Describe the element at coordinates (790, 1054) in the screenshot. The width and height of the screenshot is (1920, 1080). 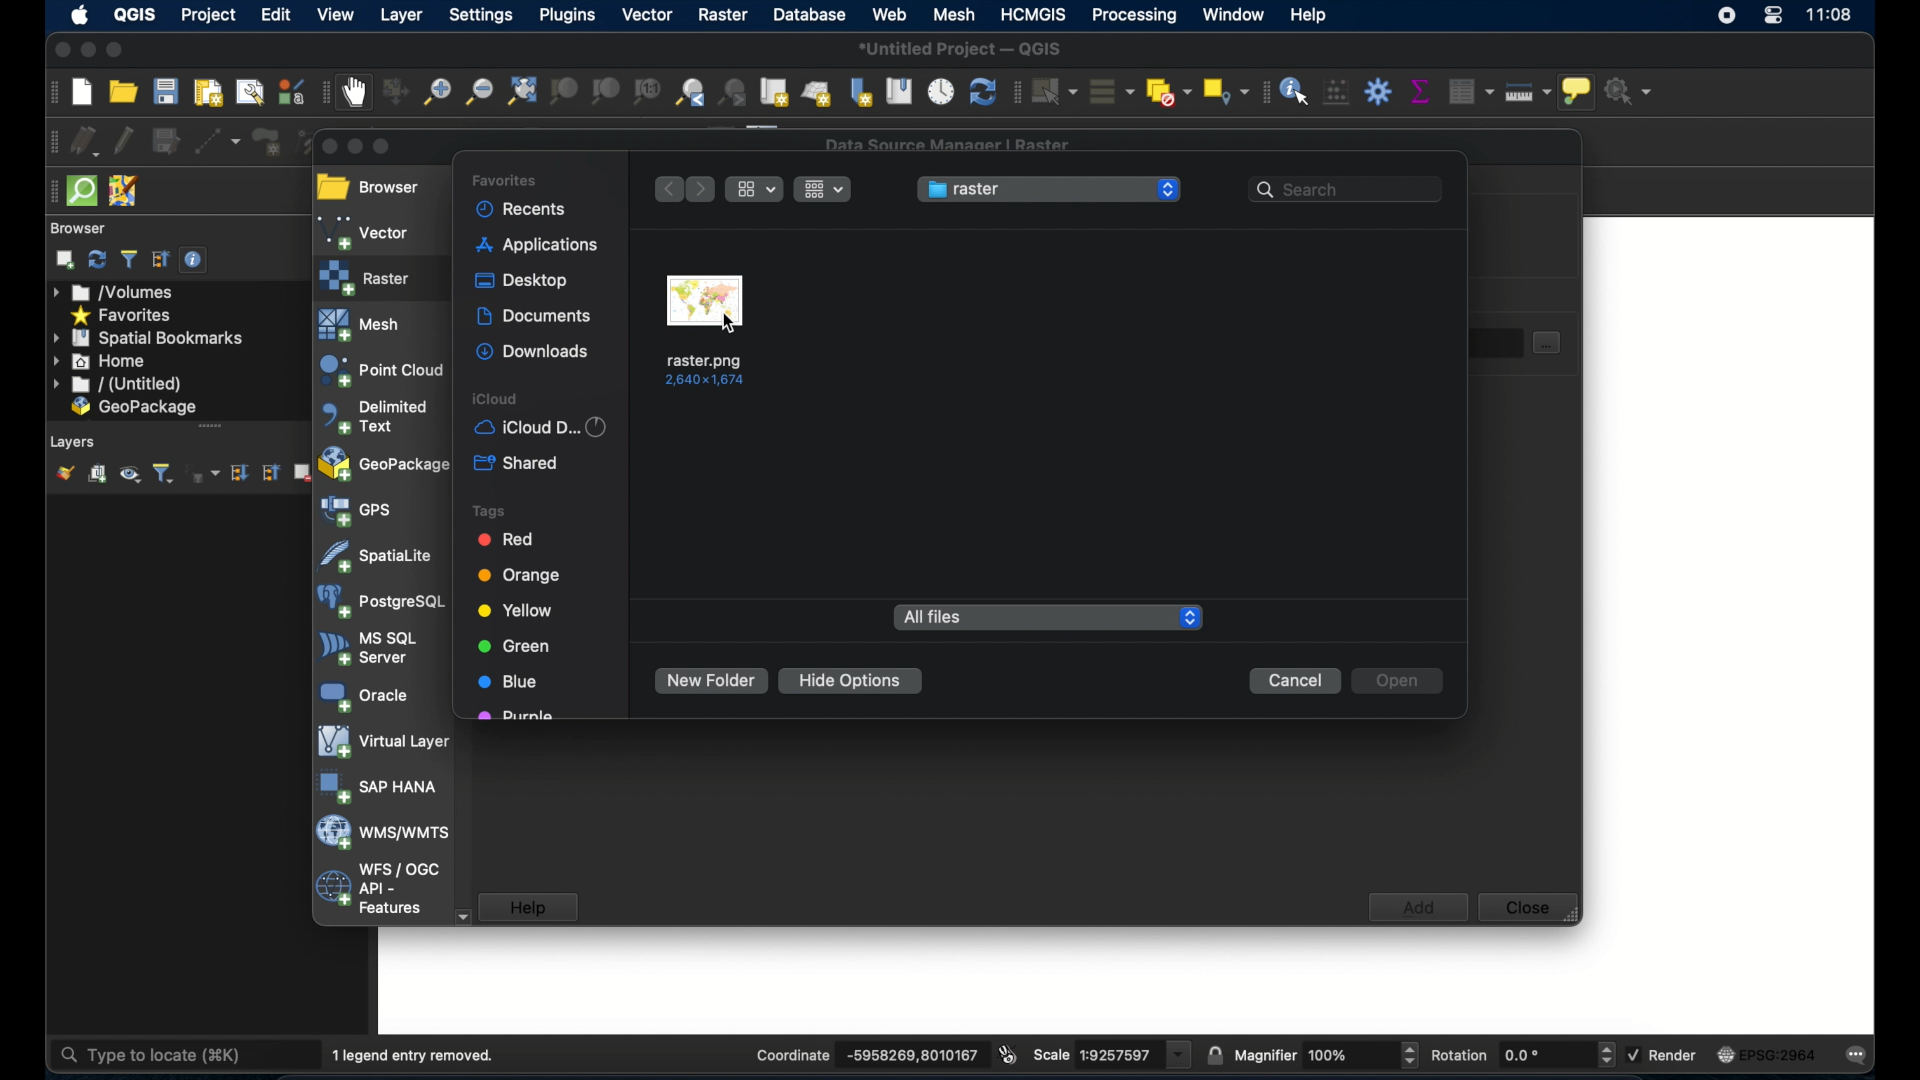
I see `coordinate` at that location.